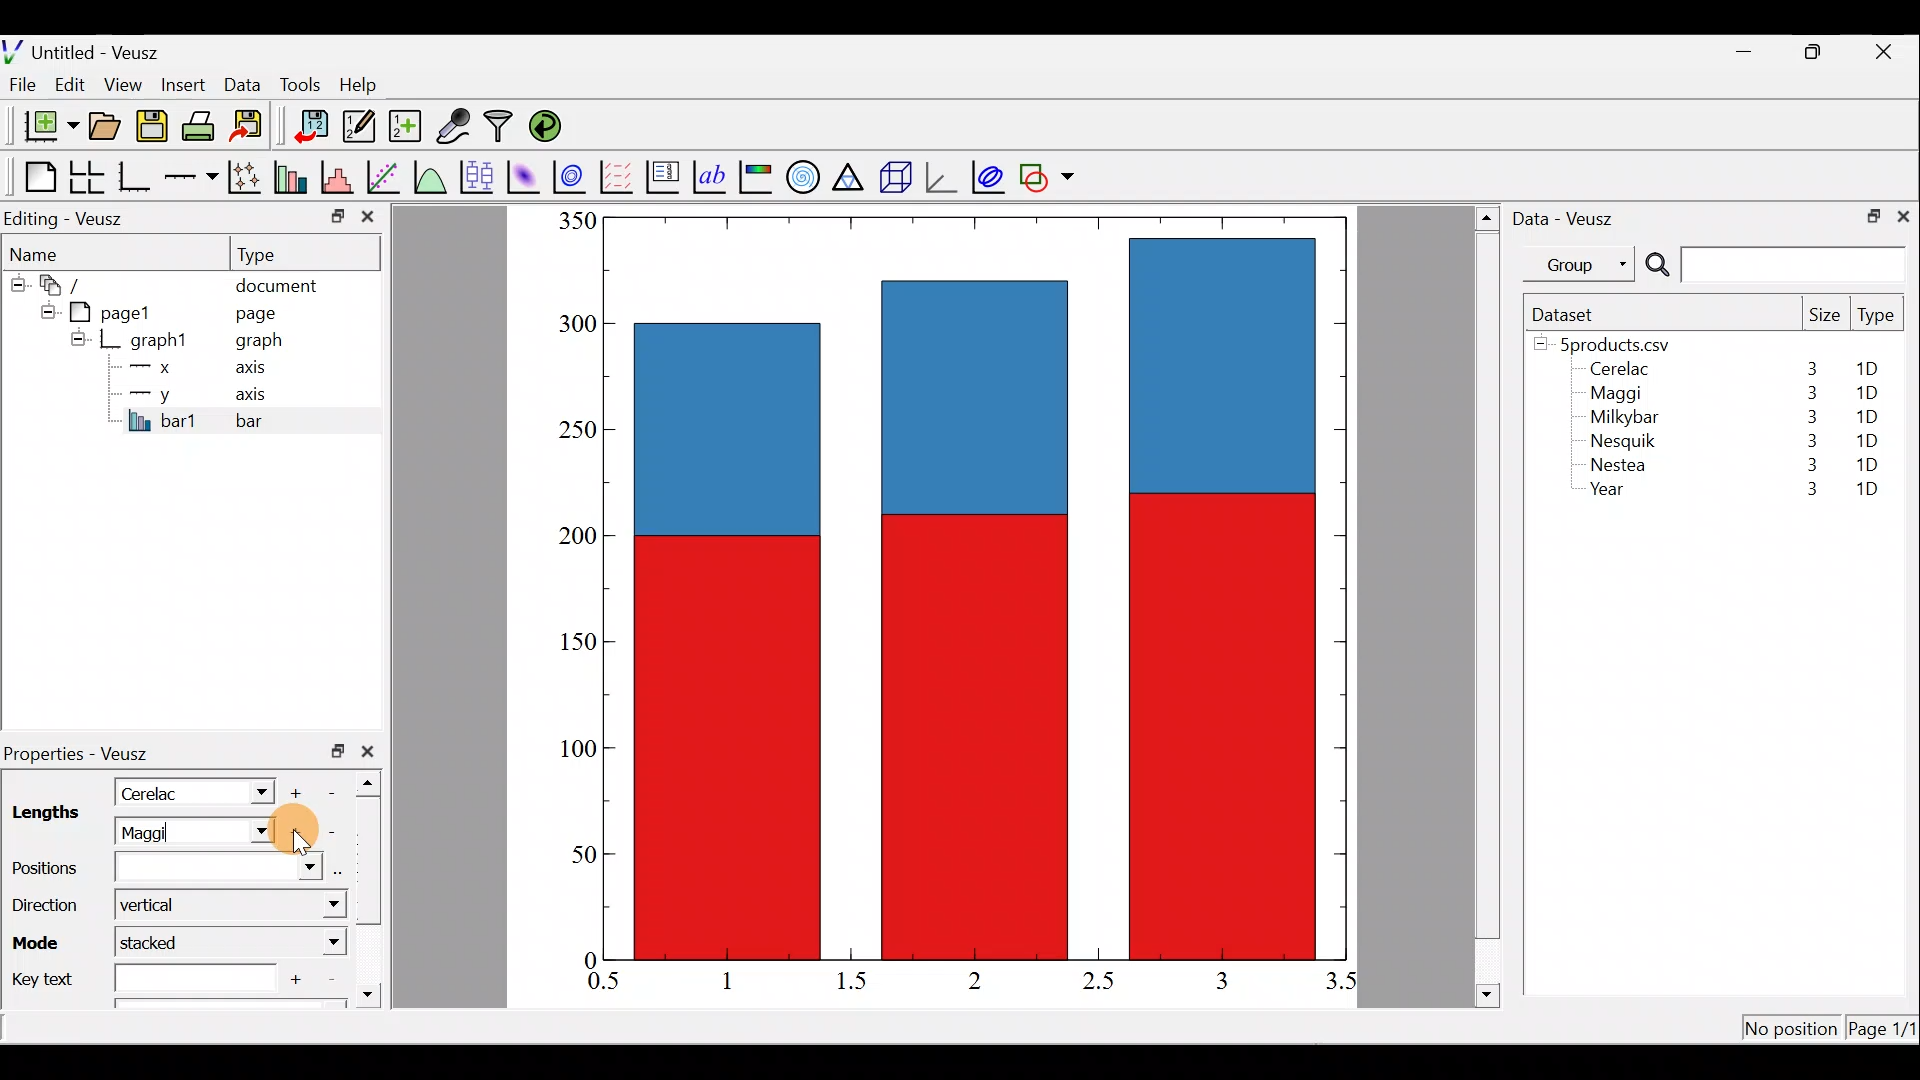  What do you see at coordinates (312, 127) in the screenshot?
I see `Import data into veusz` at bounding box center [312, 127].